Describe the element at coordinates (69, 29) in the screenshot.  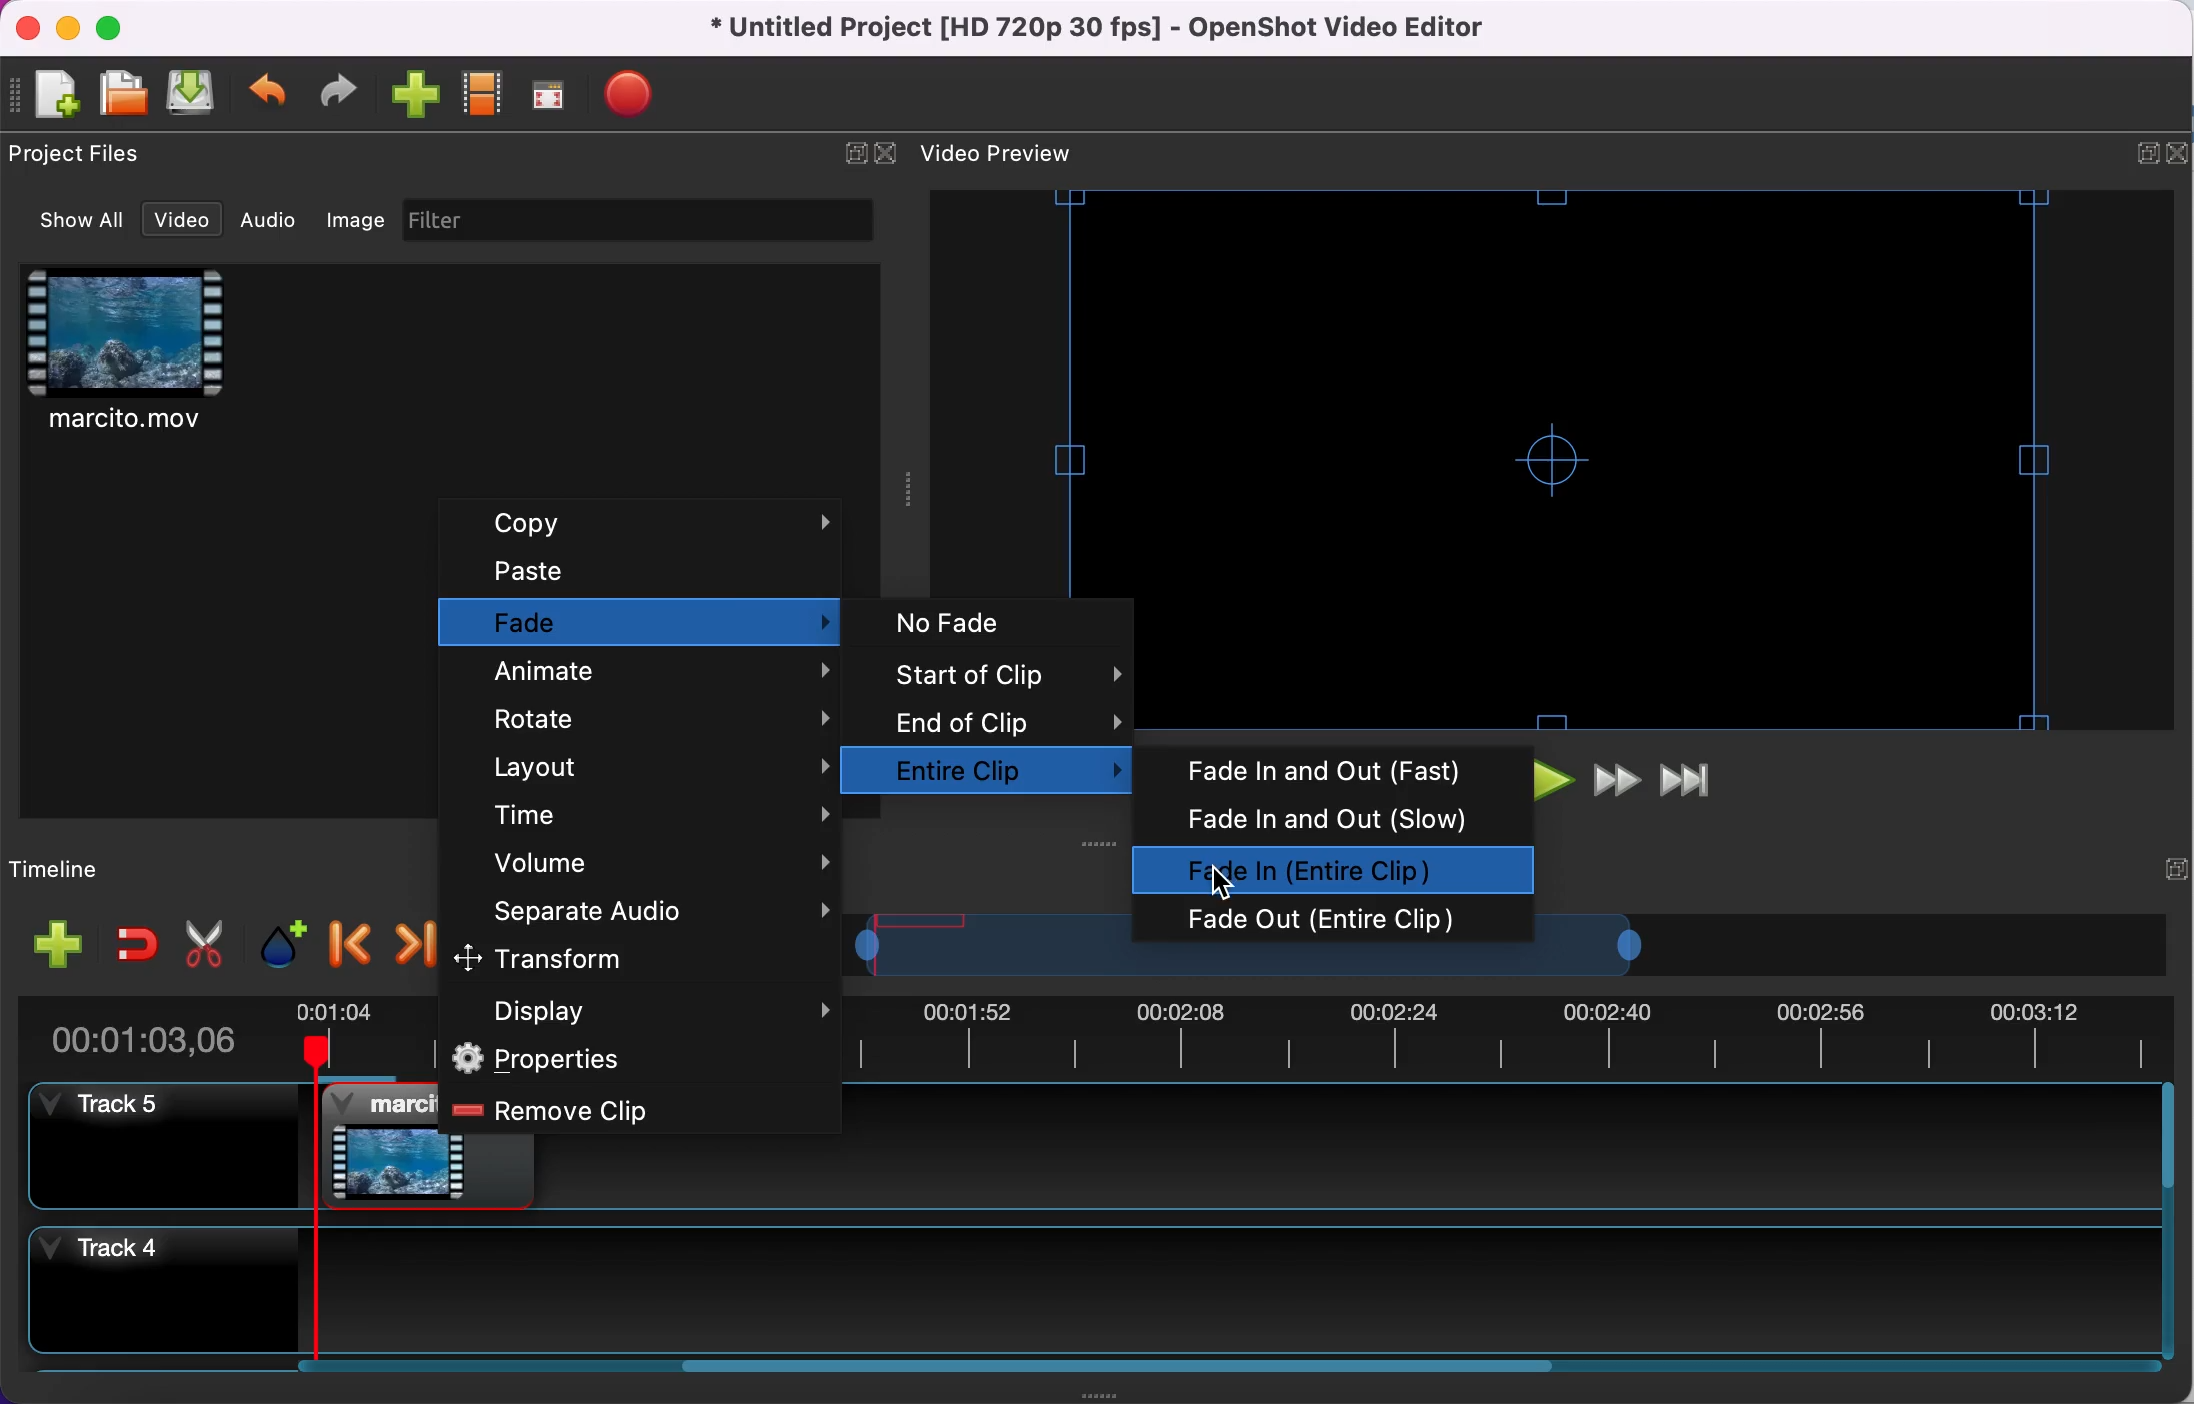
I see `minimize` at that location.